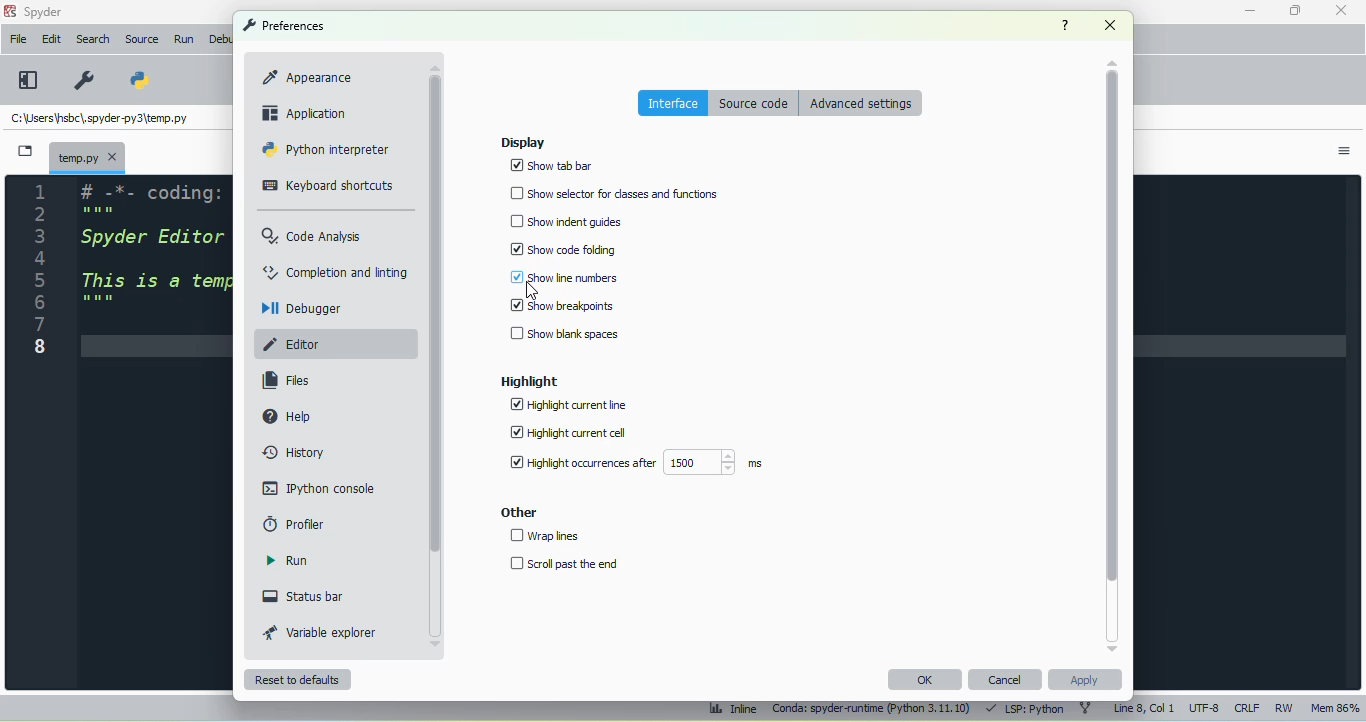  I want to click on LSP: Python, so click(1028, 709).